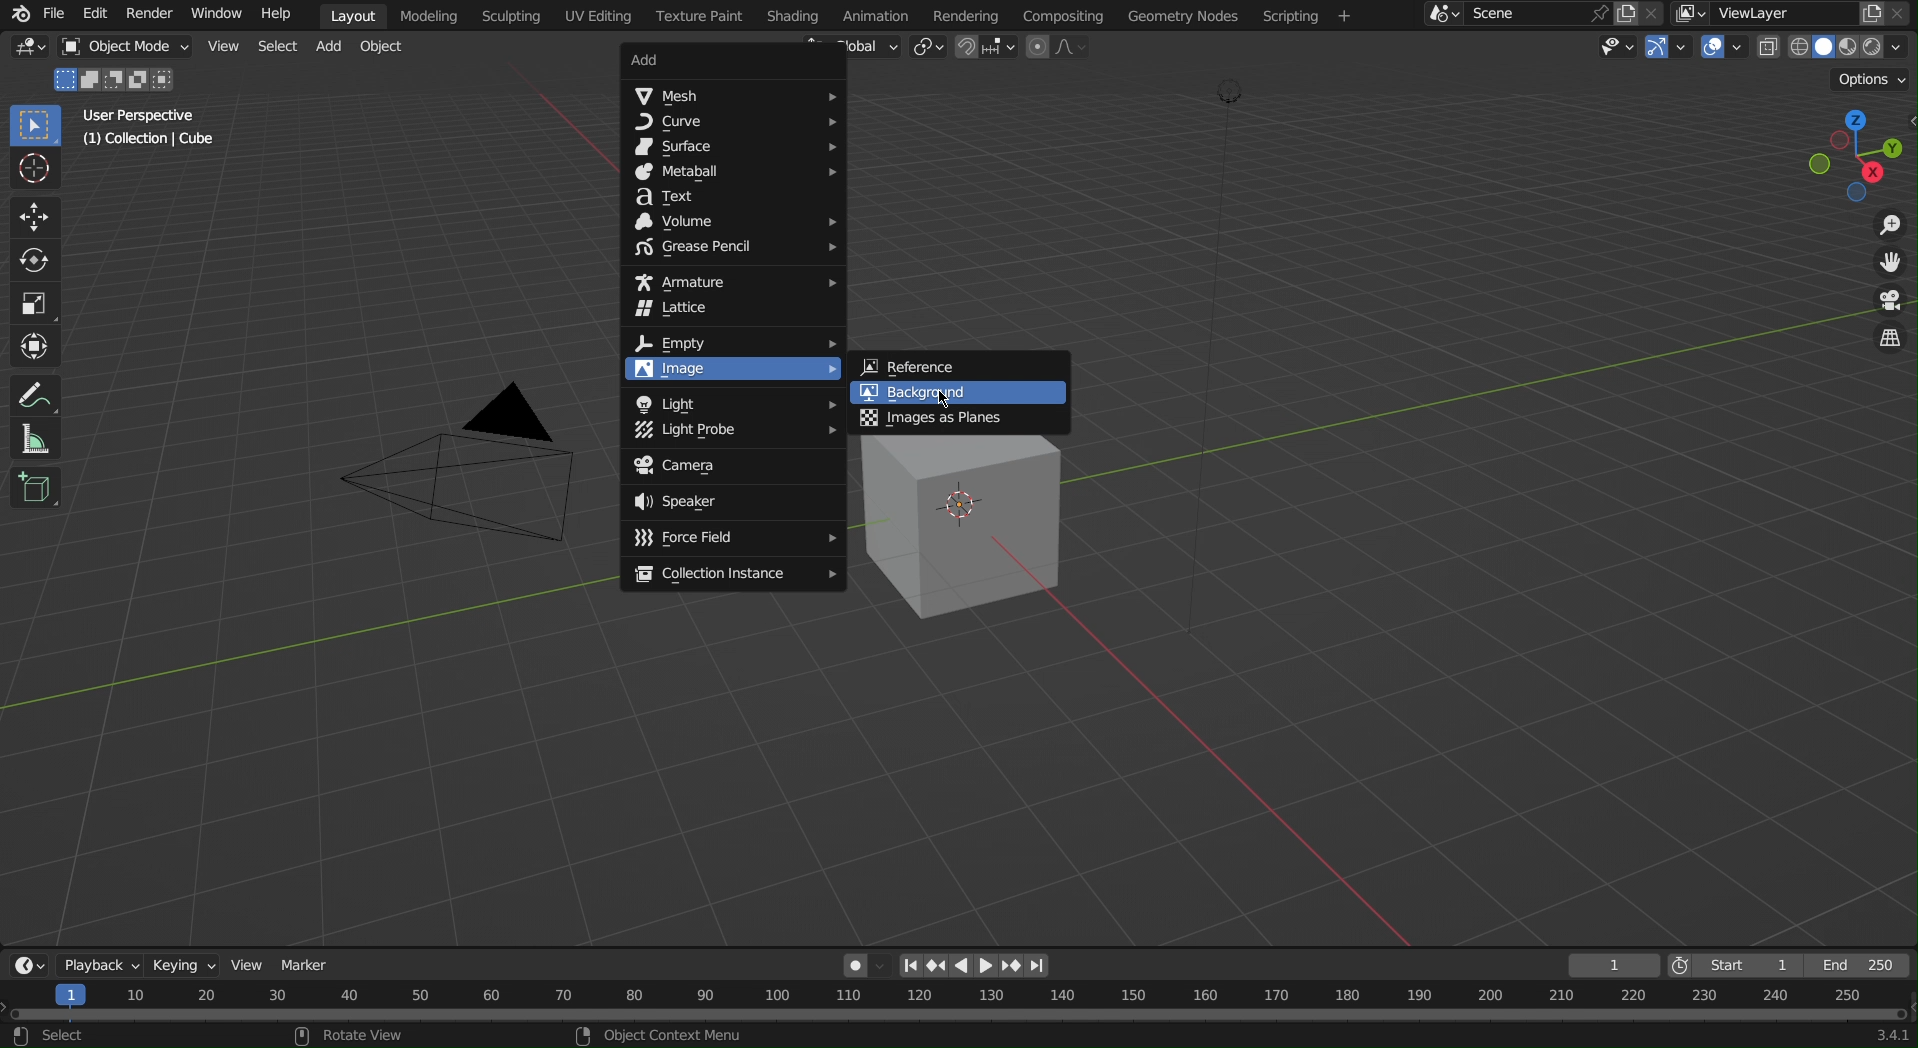 The height and width of the screenshot is (1048, 1918). I want to click on 1, so click(1616, 963).